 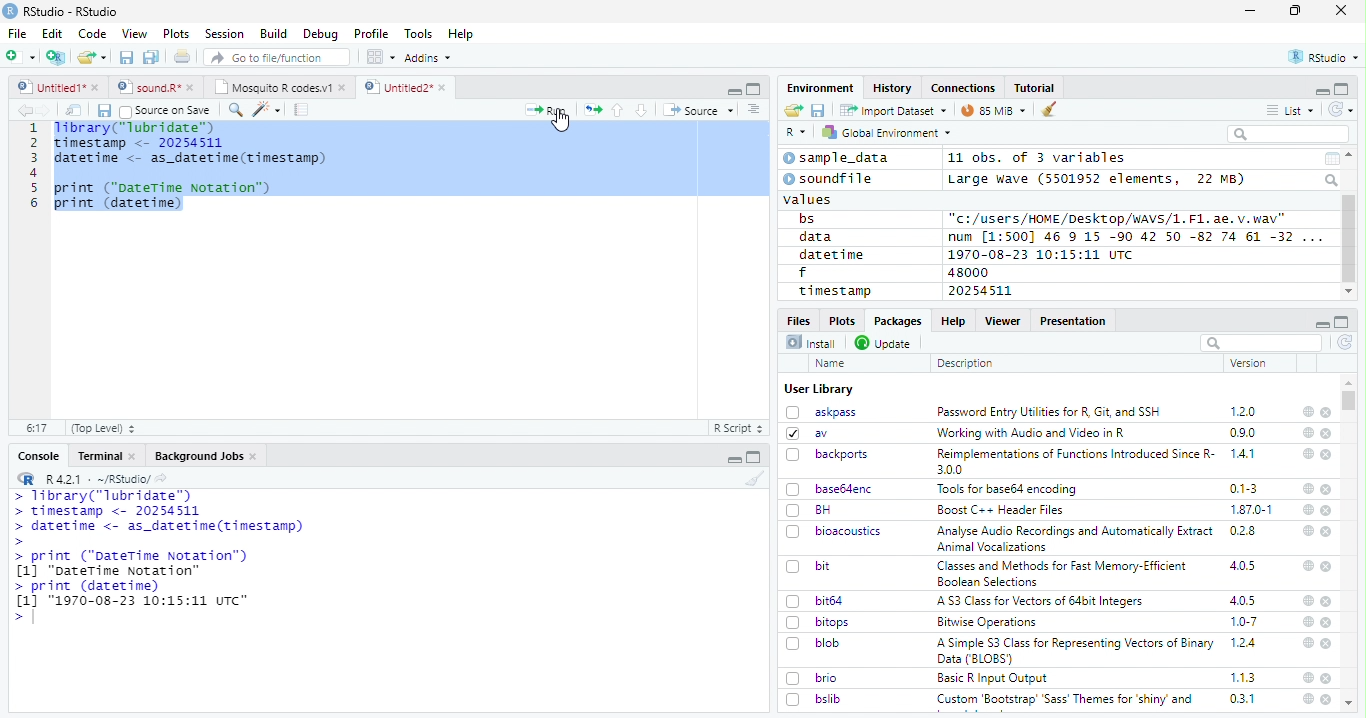 What do you see at coordinates (800, 319) in the screenshot?
I see `Files` at bounding box center [800, 319].